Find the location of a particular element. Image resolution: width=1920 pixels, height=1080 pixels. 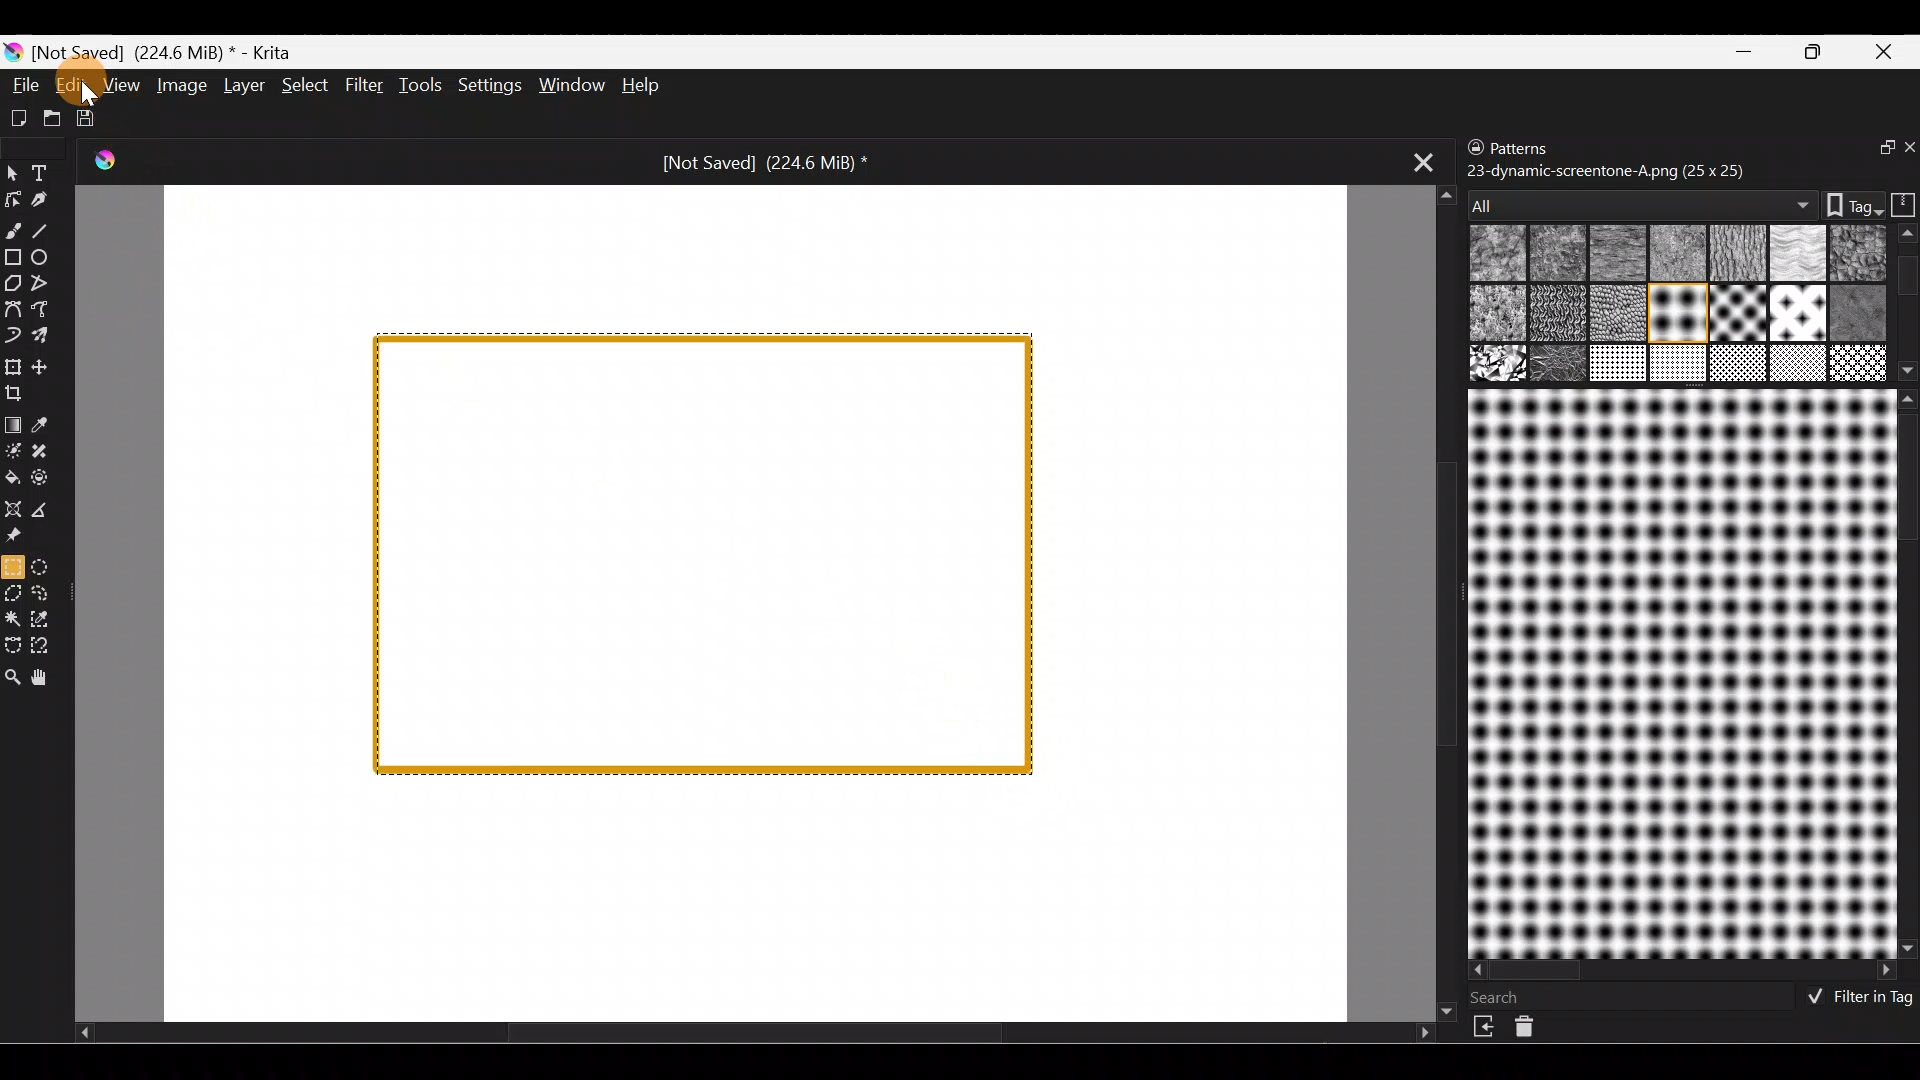

Tags is located at coordinates (1844, 203).